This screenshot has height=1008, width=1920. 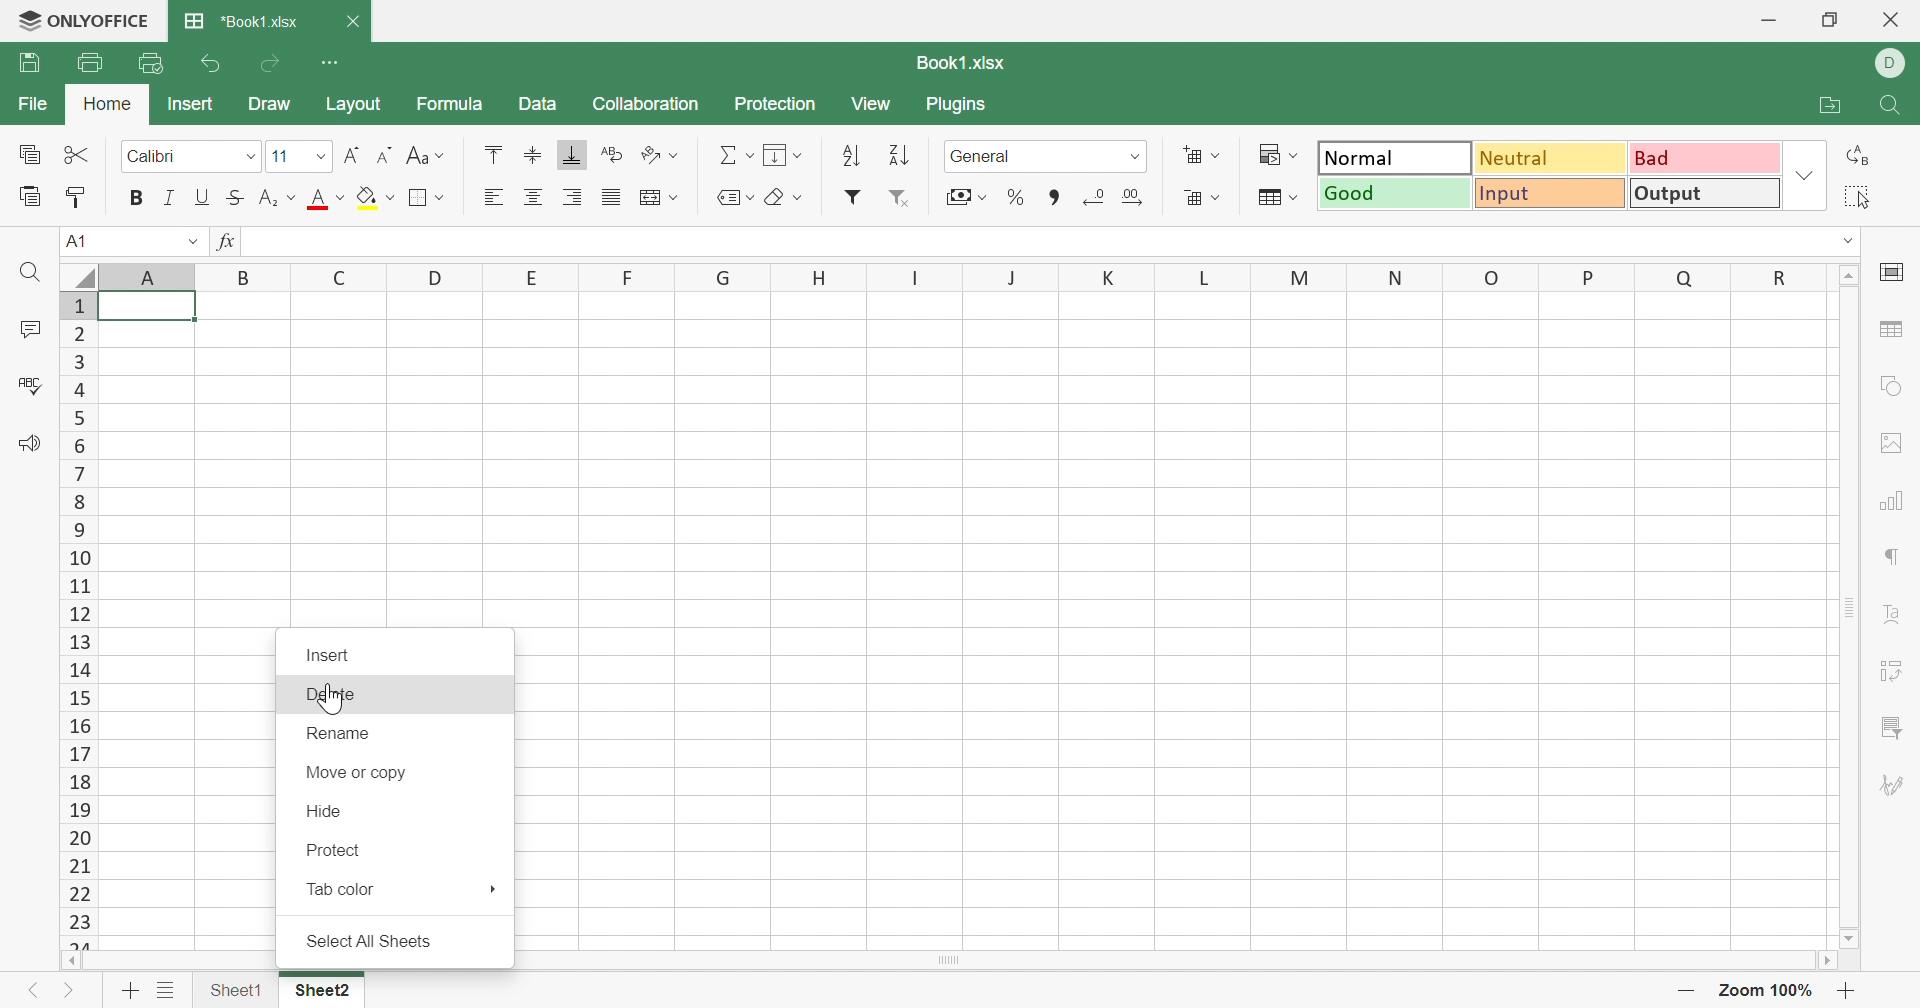 I want to click on table settings, so click(x=1896, y=333).